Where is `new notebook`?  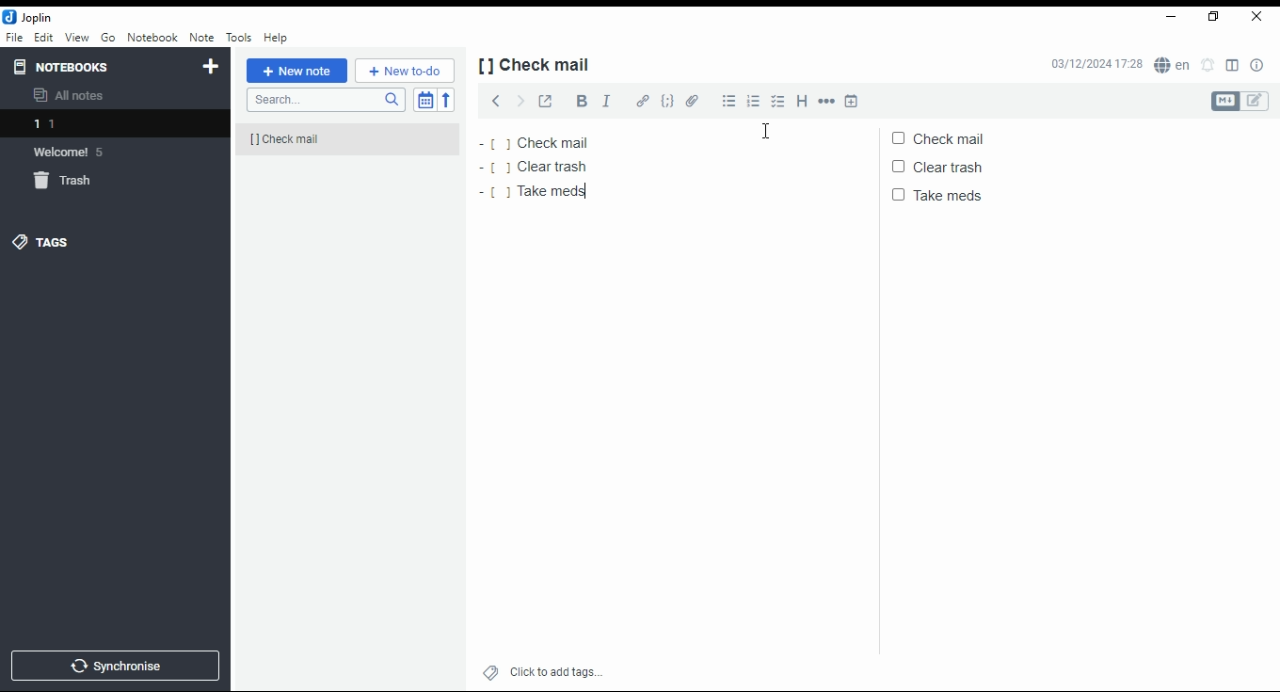 new notebook is located at coordinates (212, 67).